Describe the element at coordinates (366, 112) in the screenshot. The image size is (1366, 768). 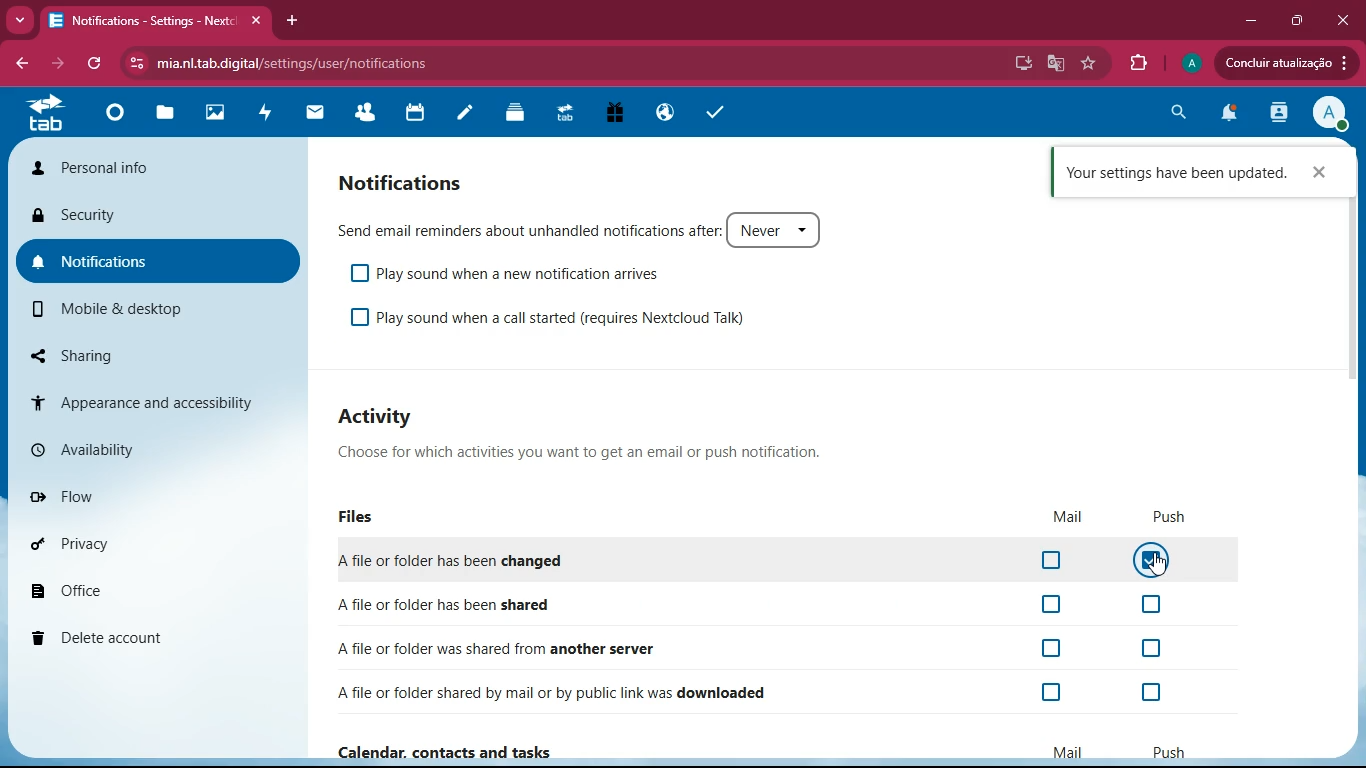
I see `friends` at that location.